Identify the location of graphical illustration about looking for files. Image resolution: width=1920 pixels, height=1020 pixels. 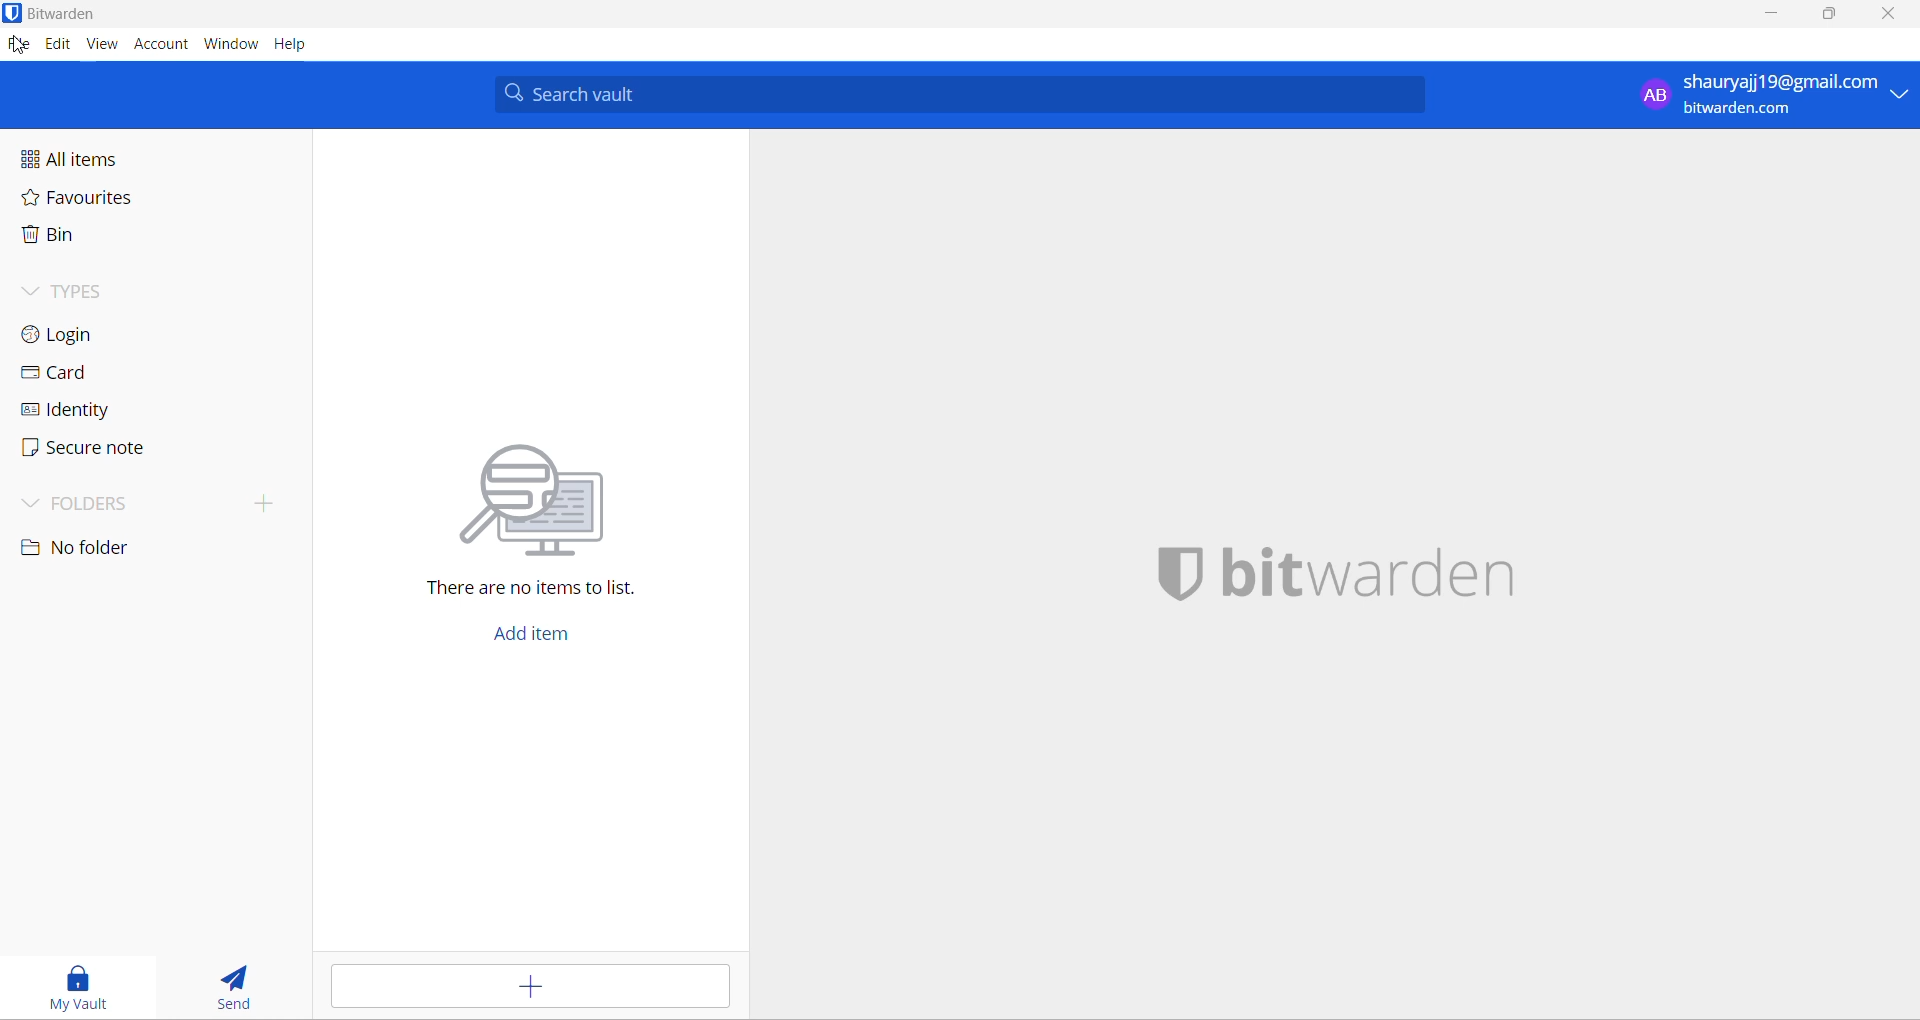
(544, 502).